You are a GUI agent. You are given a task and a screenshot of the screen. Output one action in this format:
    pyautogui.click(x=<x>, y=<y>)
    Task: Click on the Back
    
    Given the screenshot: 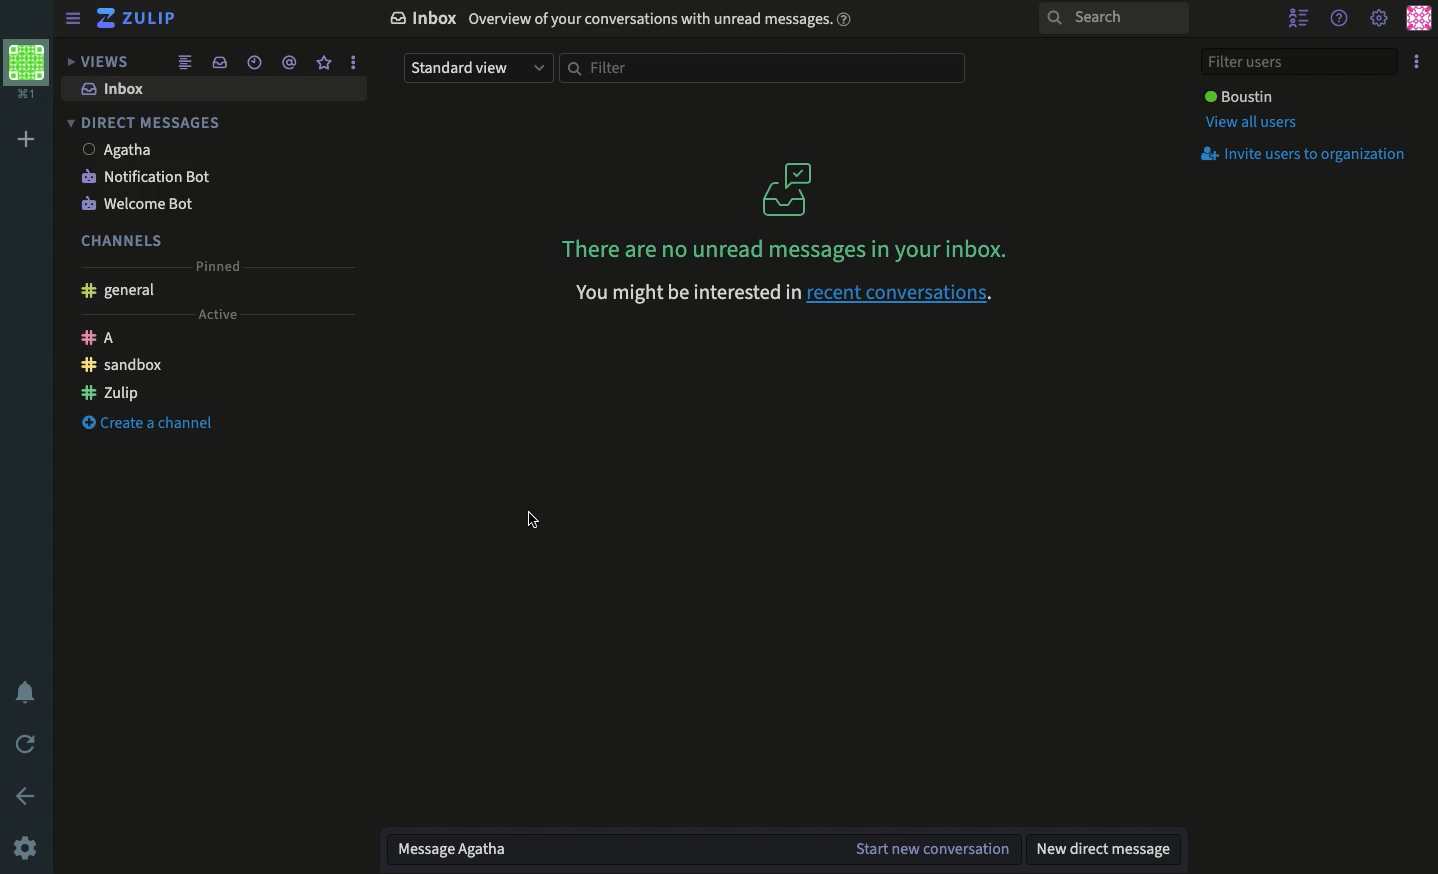 What is the action you would take?
    pyautogui.click(x=26, y=796)
    